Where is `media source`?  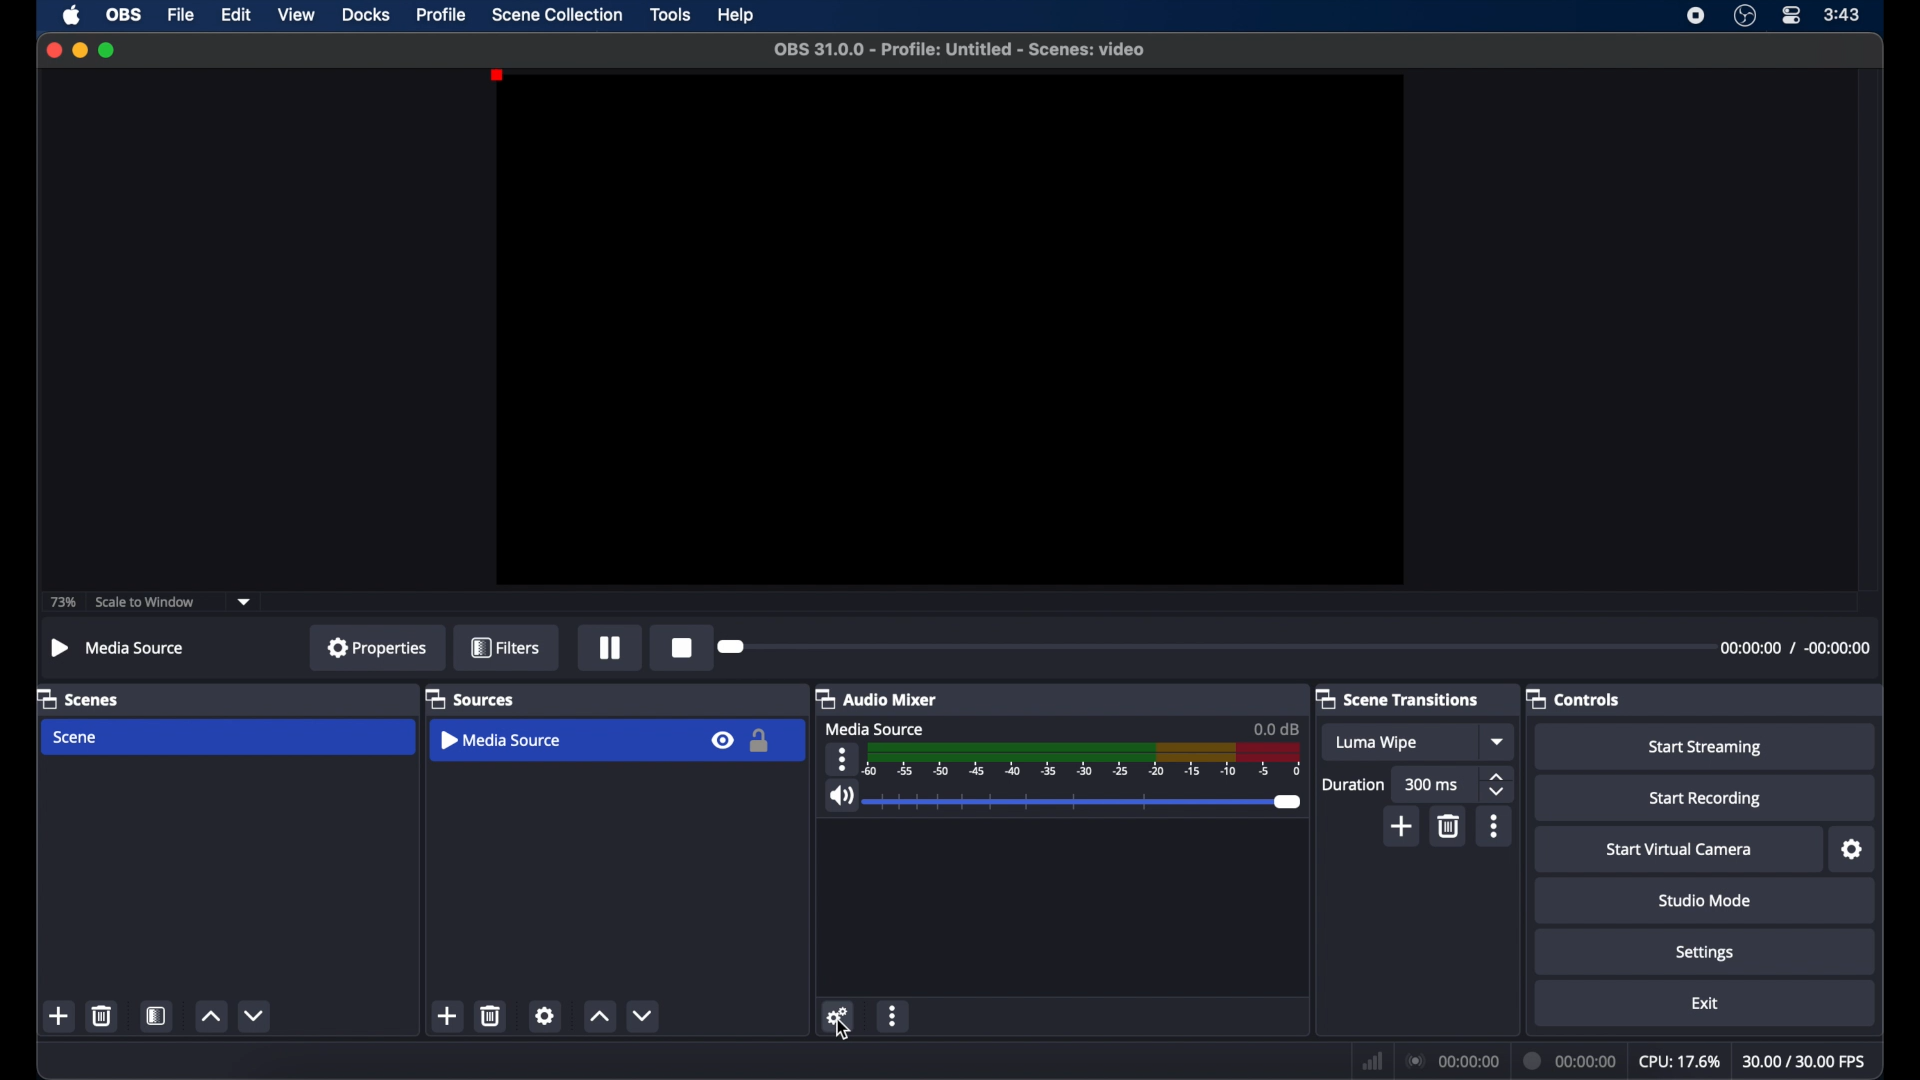 media source is located at coordinates (875, 728).